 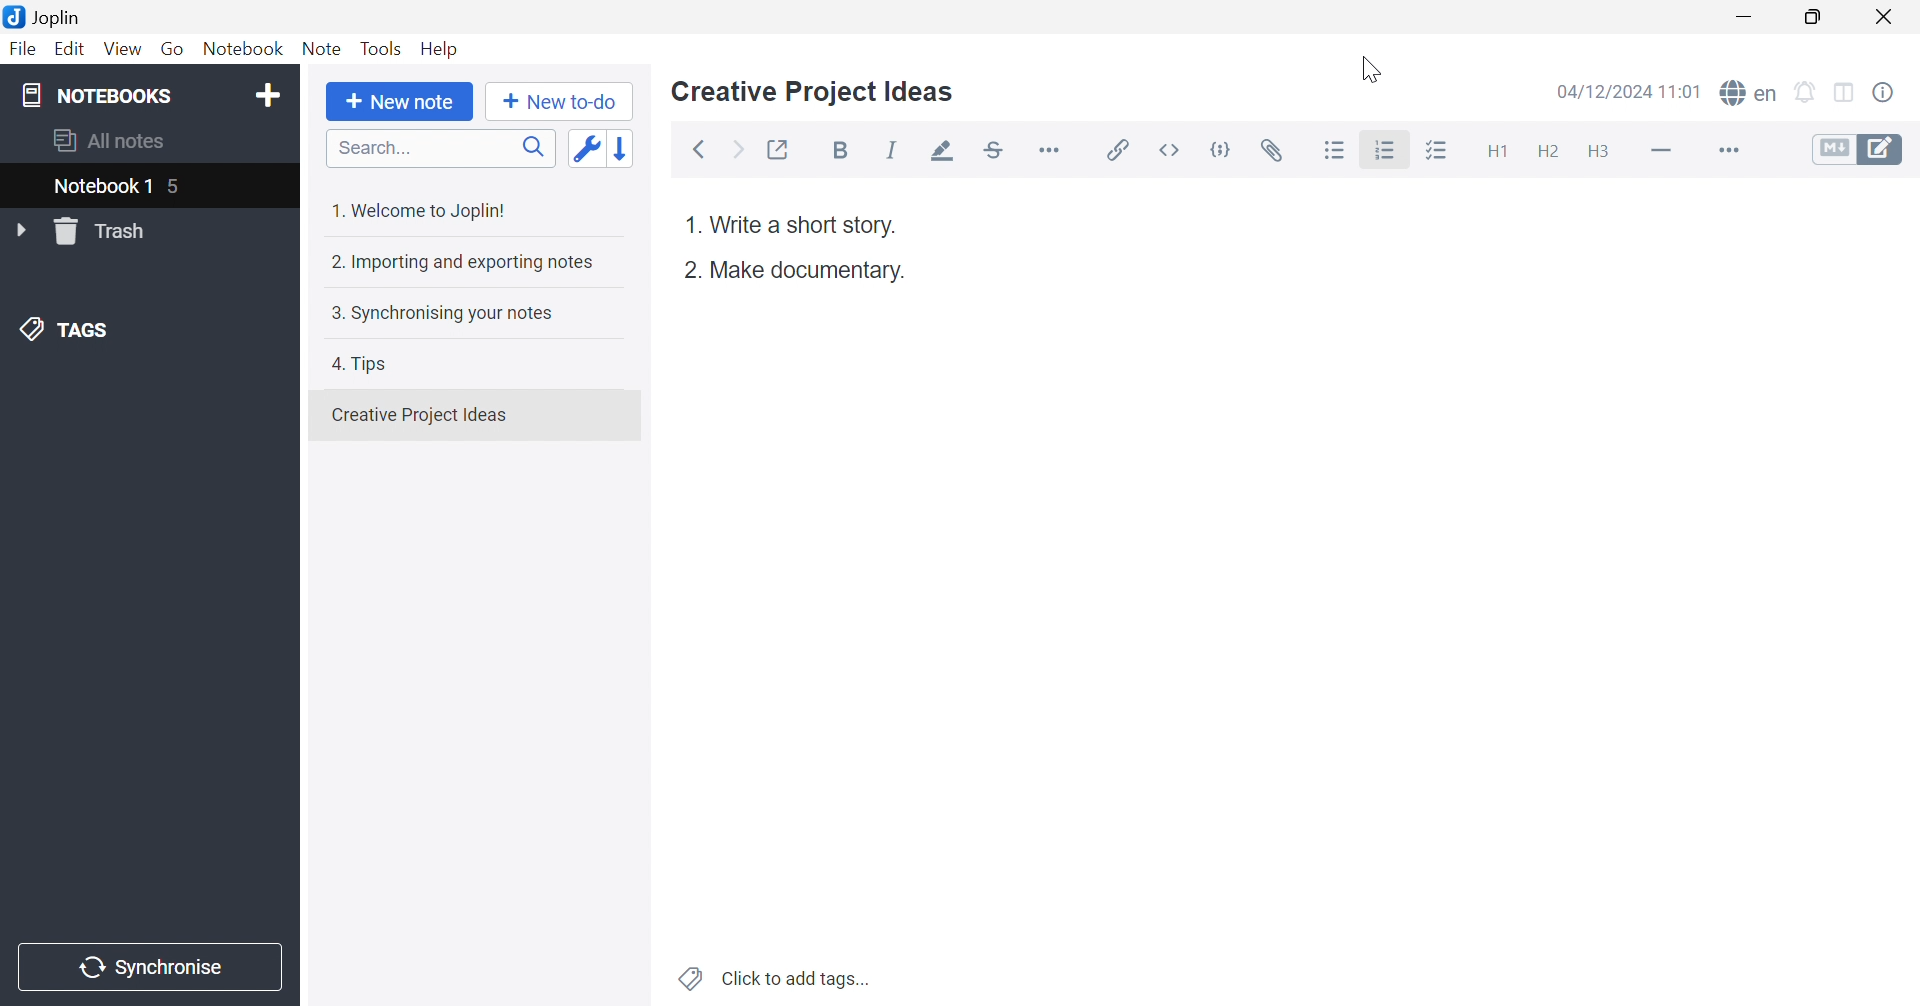 What do you see at coordinates (1167, 149) in the screenshot?
I see `Inline code` at bounding box center [1167, 149].